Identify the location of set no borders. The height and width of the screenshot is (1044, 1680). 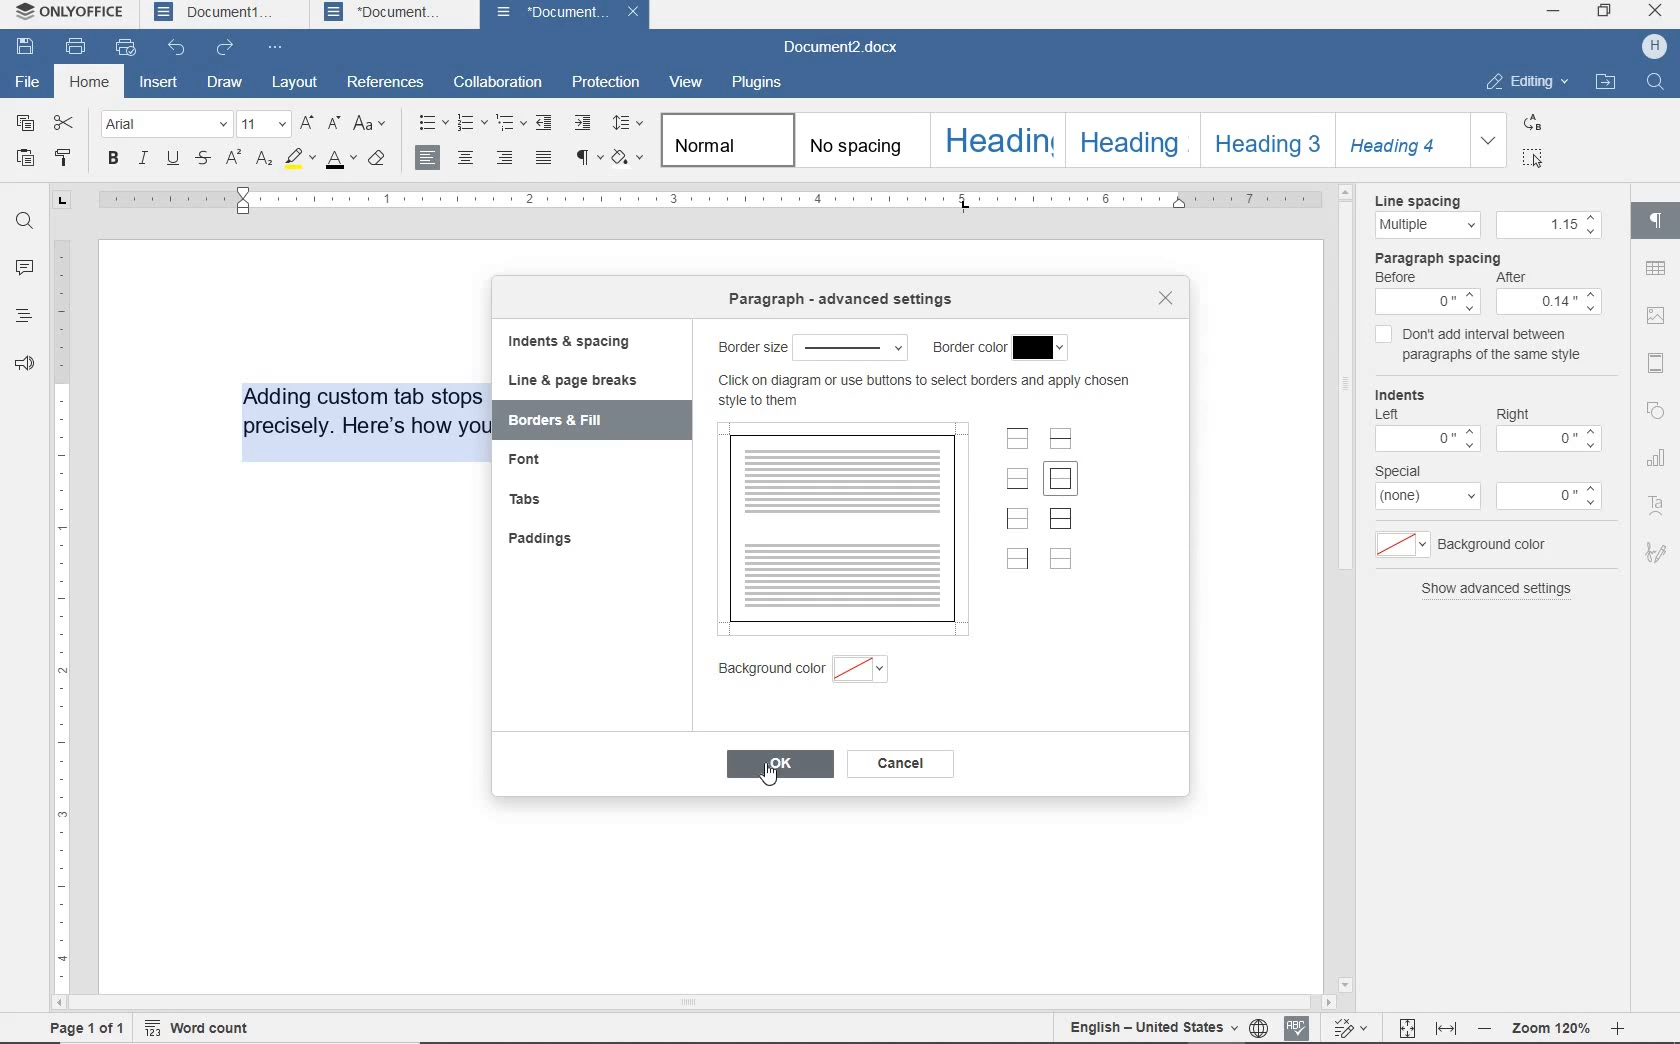
(1062, 559).